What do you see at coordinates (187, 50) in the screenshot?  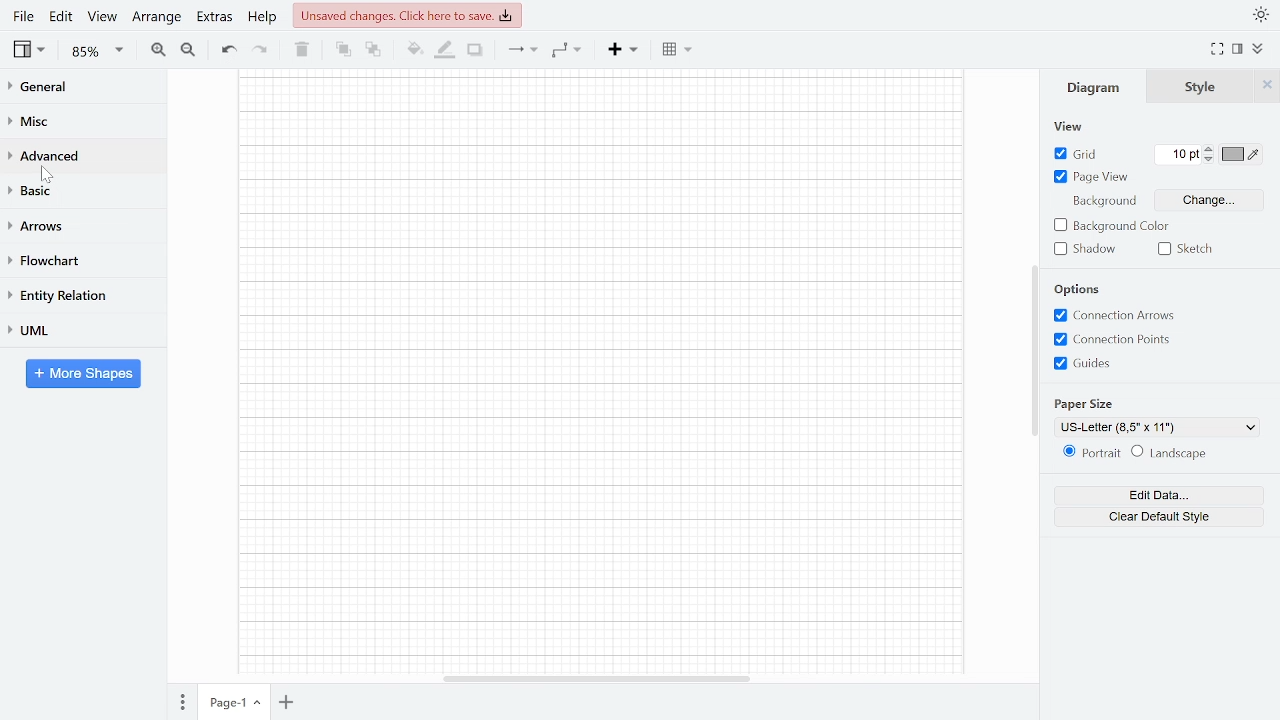 I see `Zoom out` at bounding box center [187, 50].